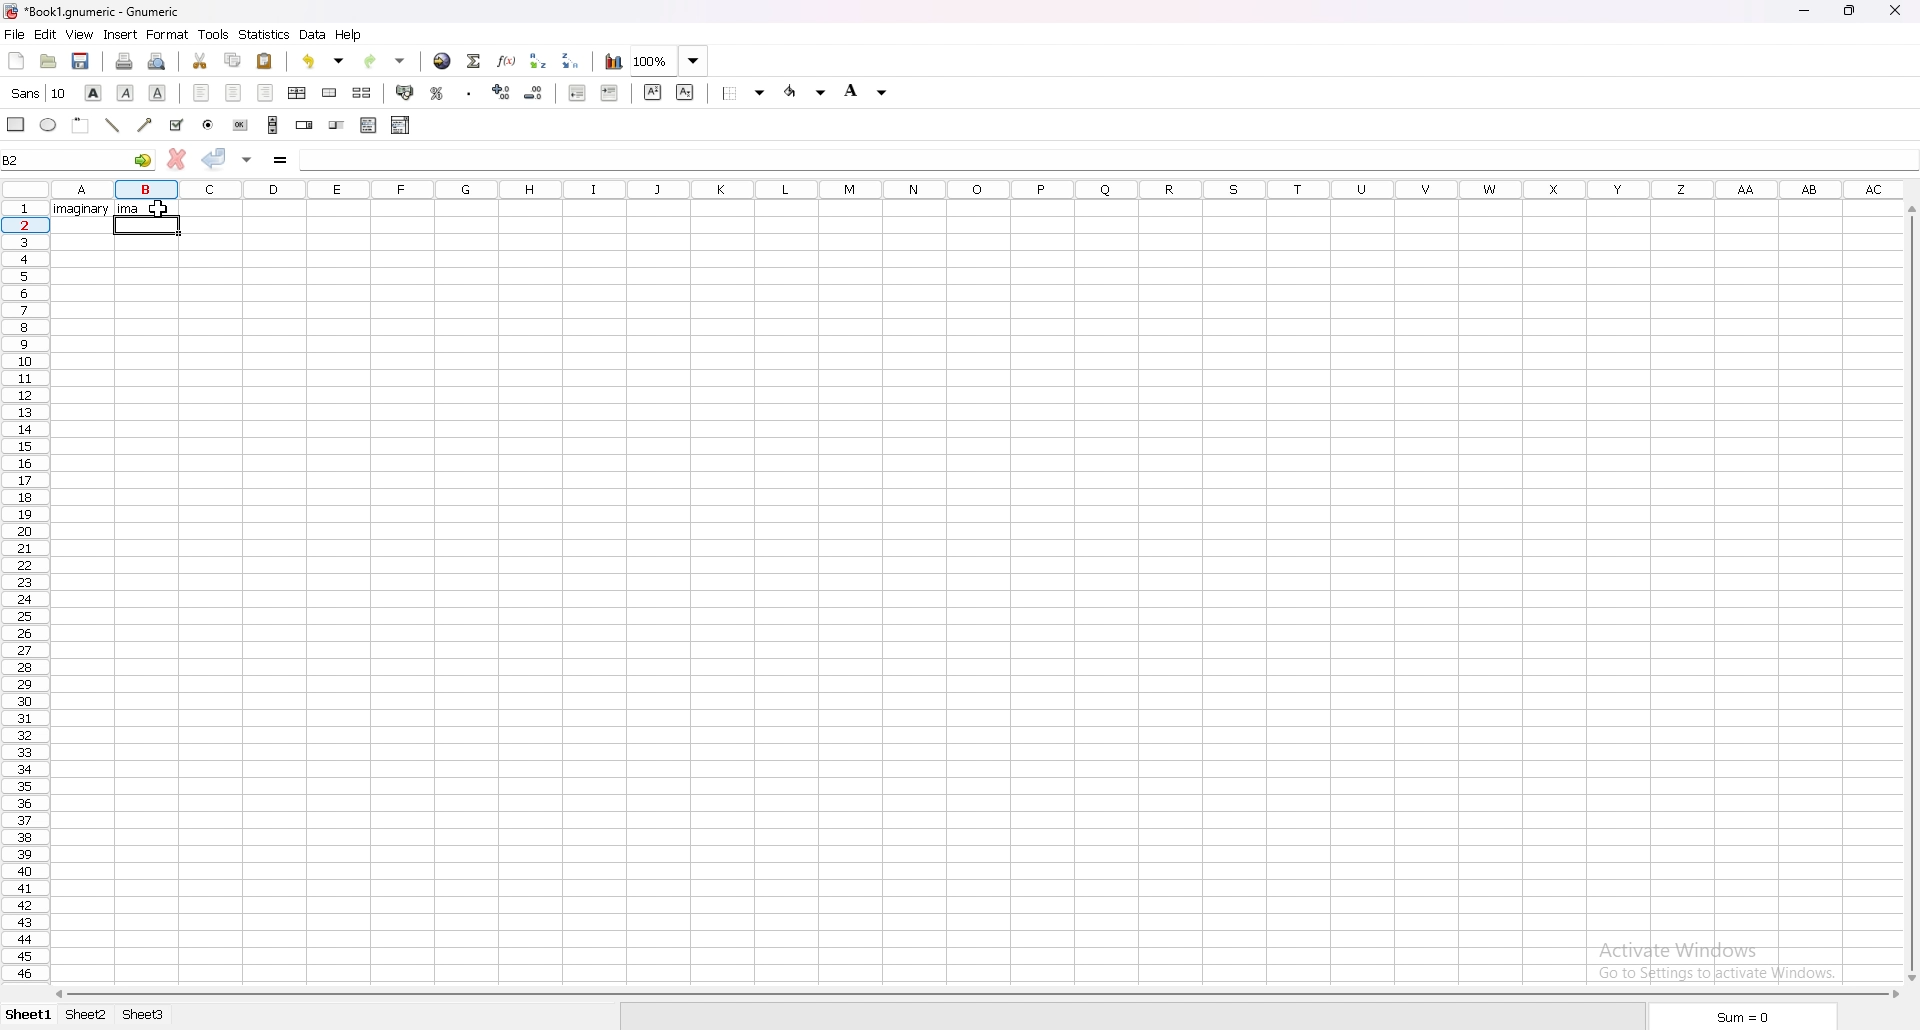 Image resolution: width=1920 pixels, height=1030 pixels. I want to click on help, so click(349, 35).